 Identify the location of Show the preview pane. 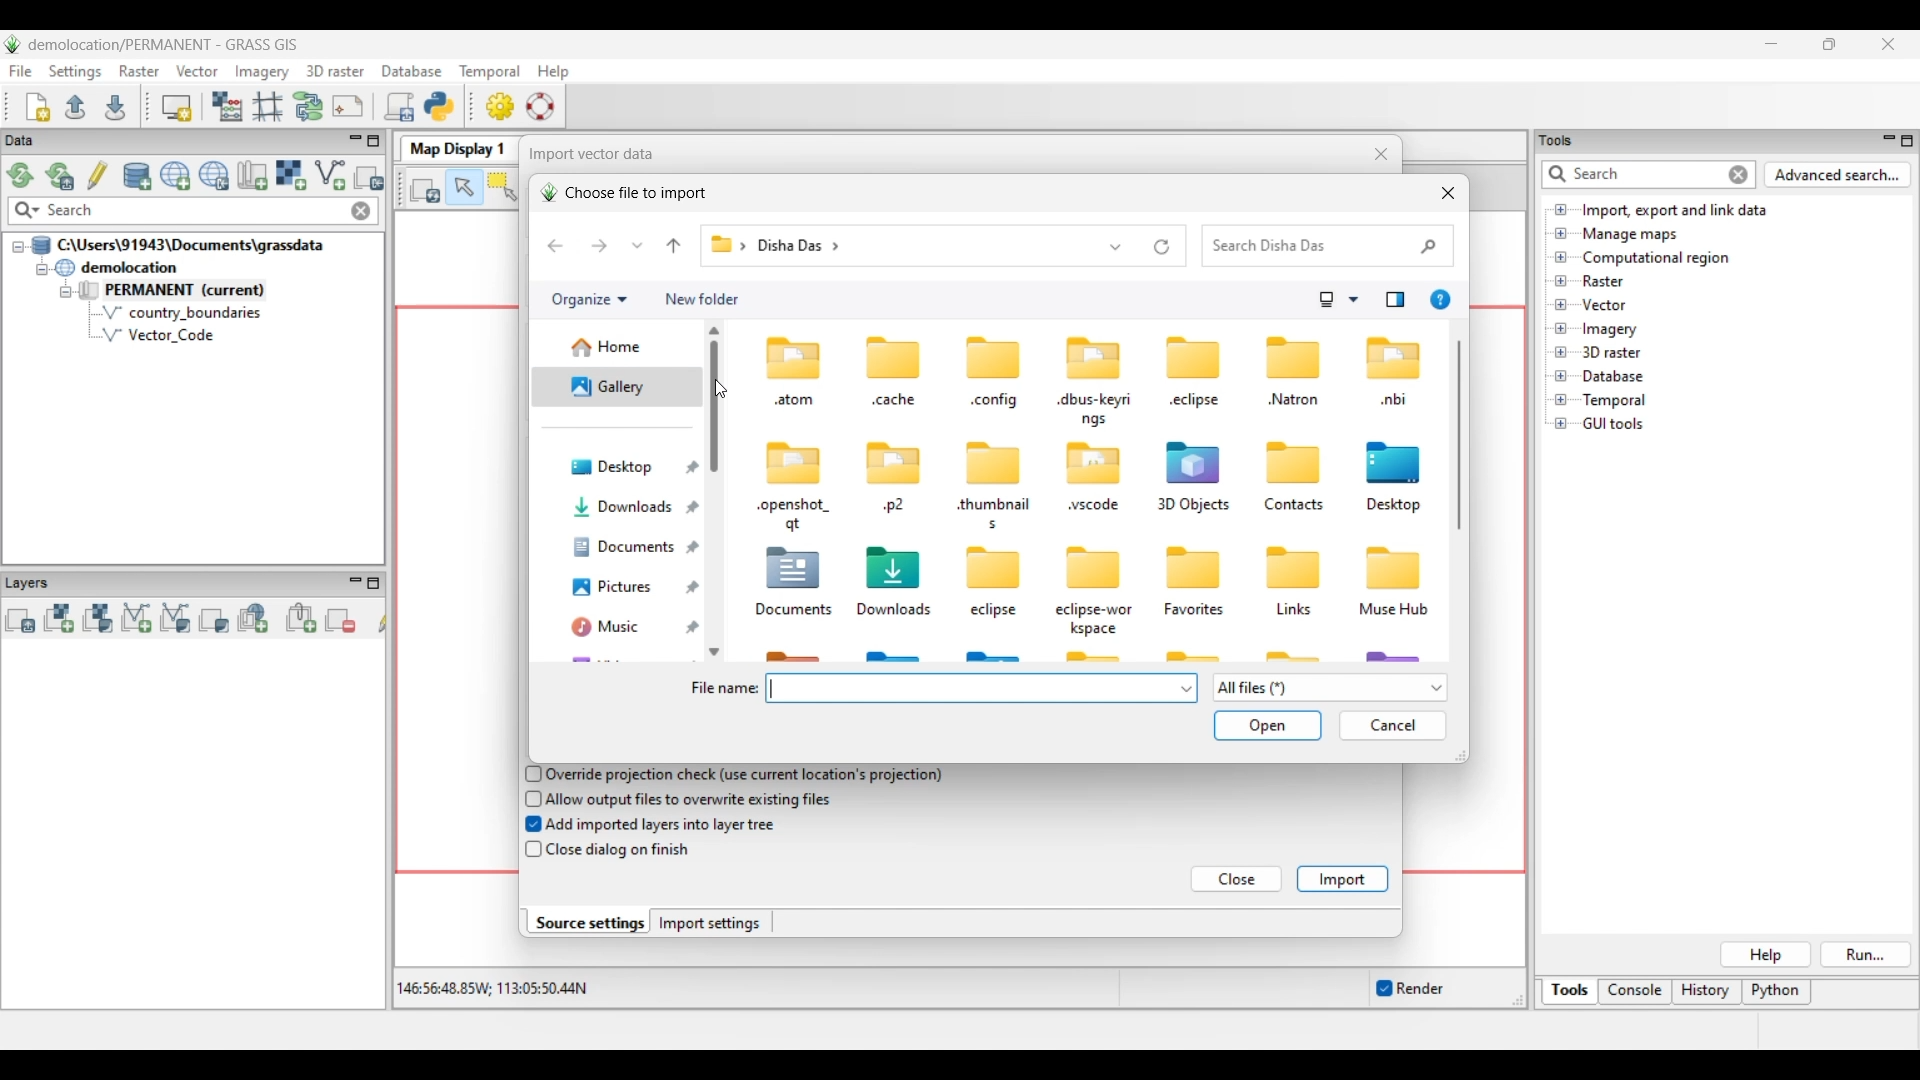
(1395, 300).